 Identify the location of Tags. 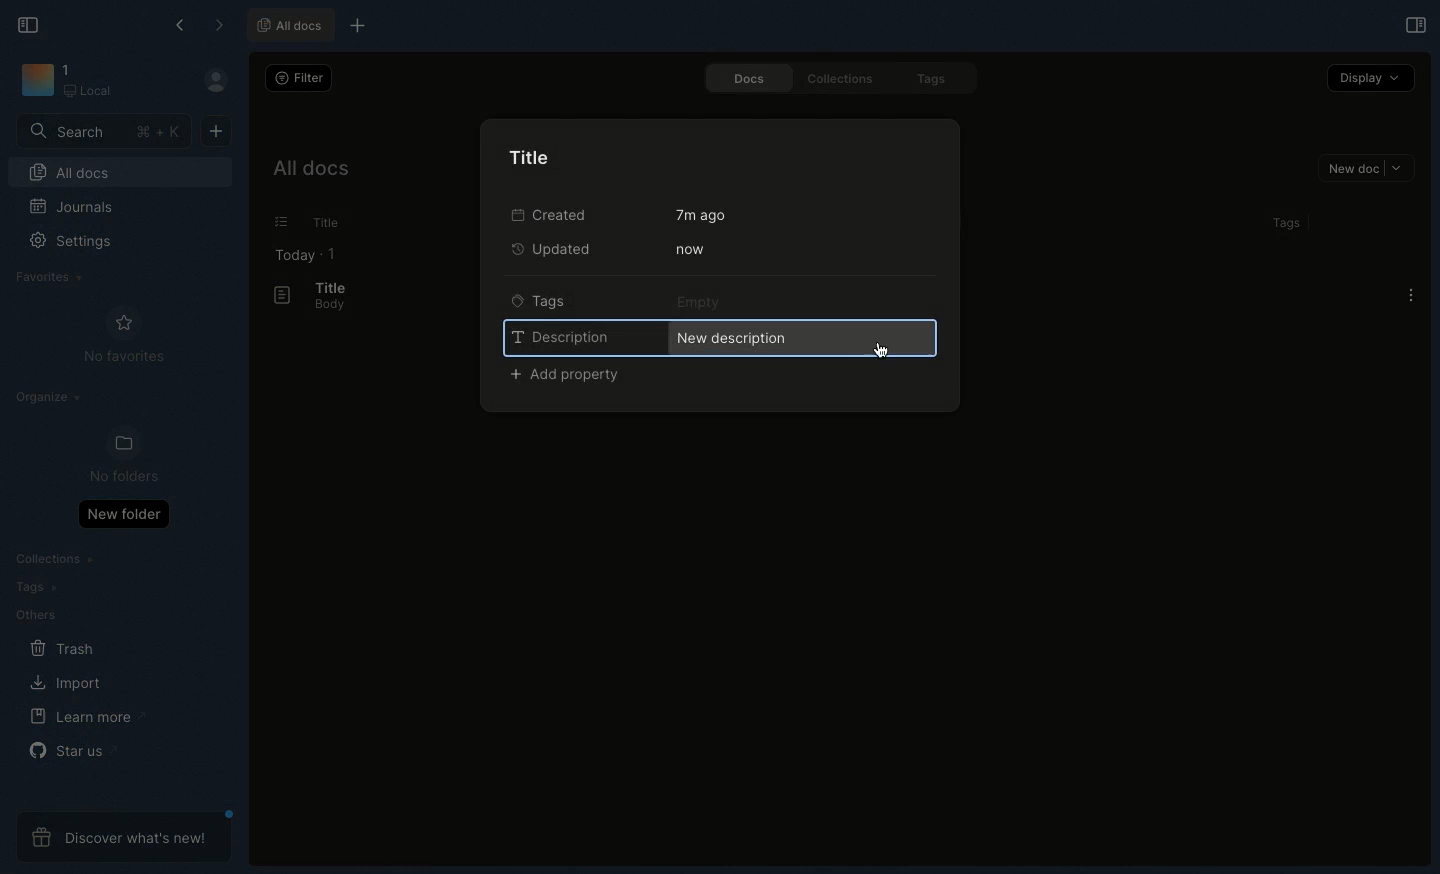
(935, 80).